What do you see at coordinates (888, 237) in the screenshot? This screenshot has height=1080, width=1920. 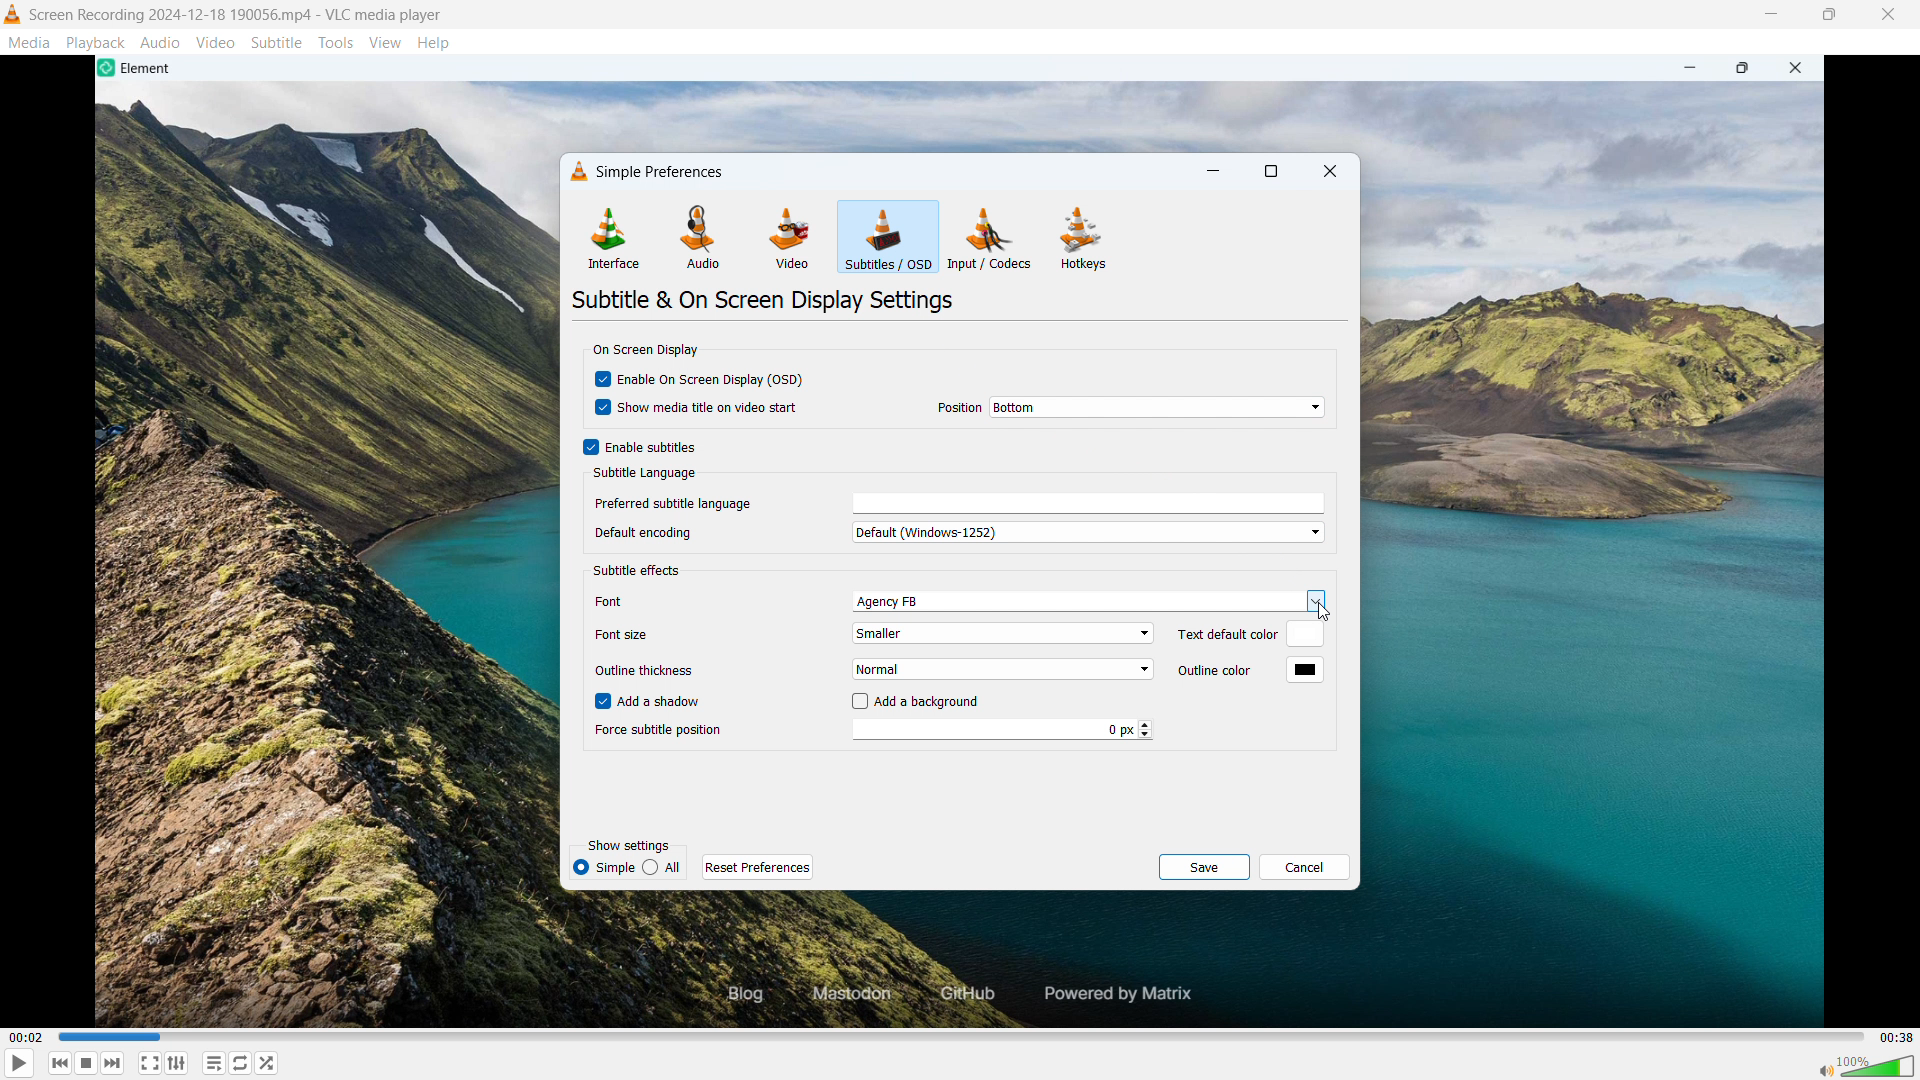 I see `subtitles/OSD` at bounding box center [888, 237].